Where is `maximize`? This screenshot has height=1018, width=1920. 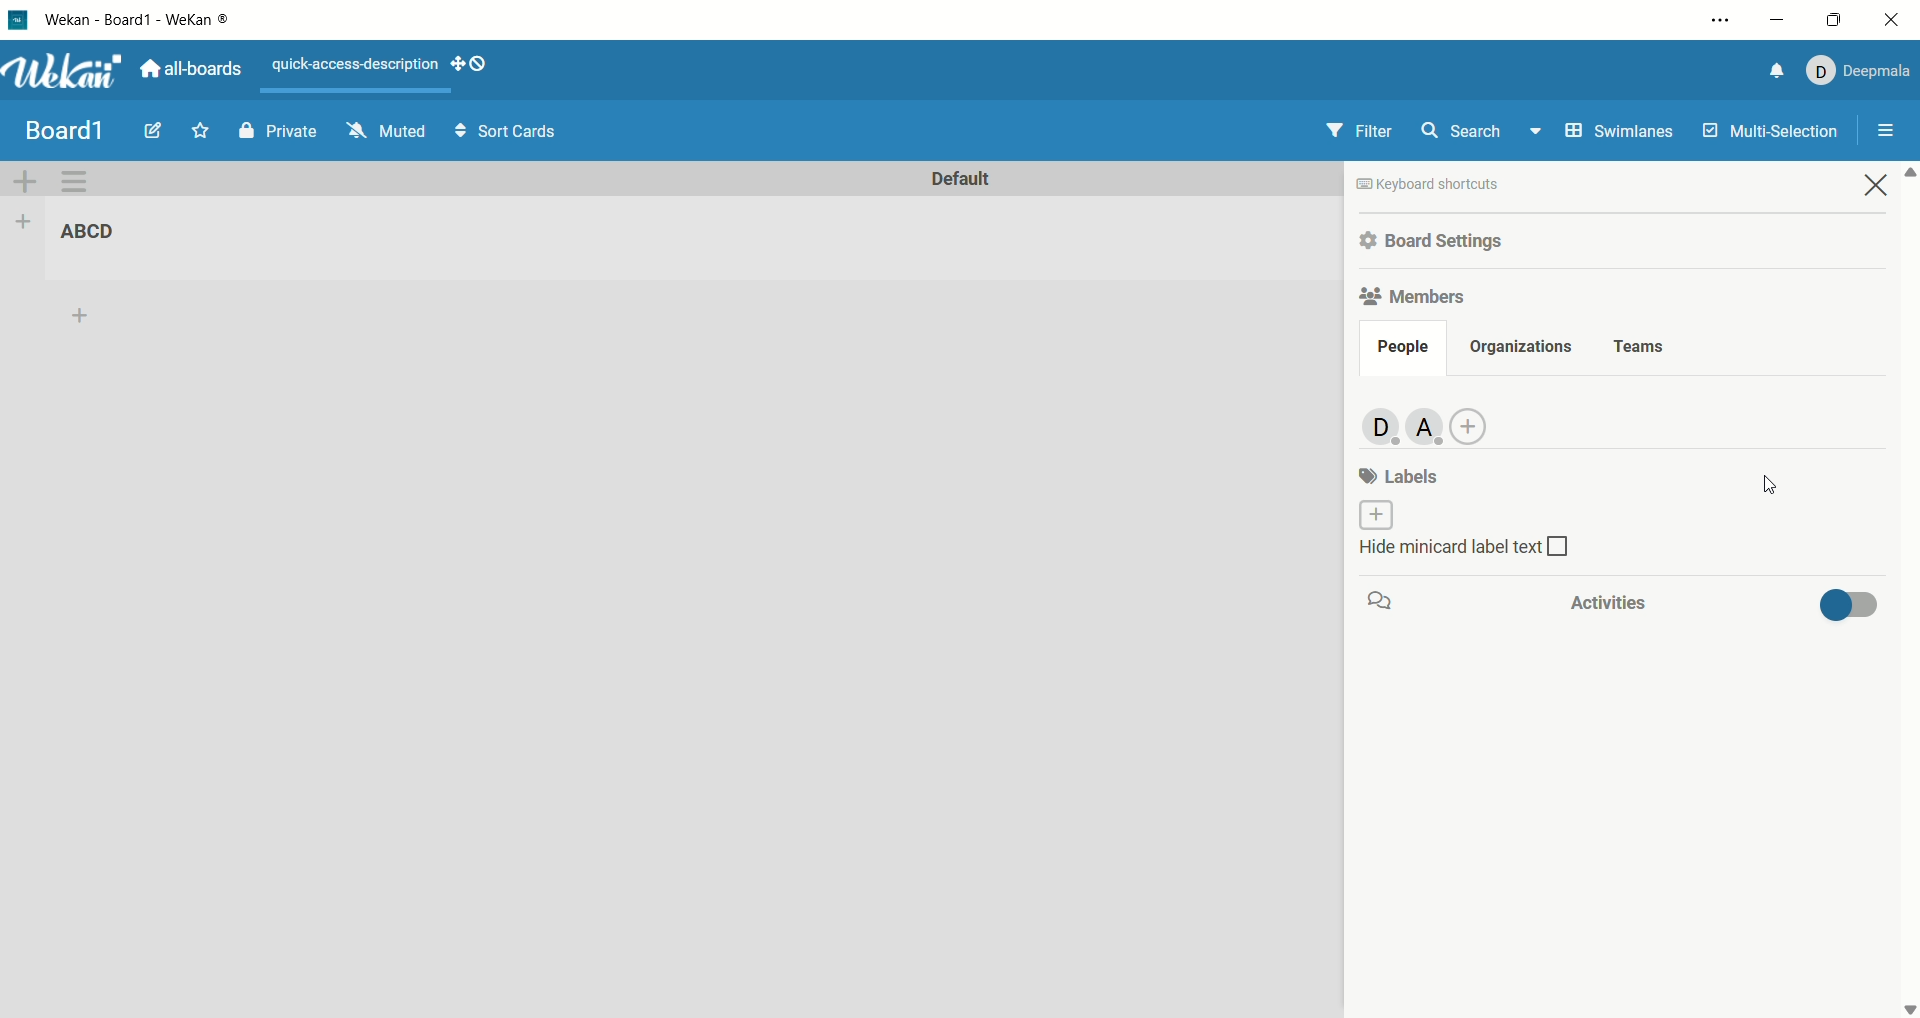 maximize is located at coordinates (1833, 20).